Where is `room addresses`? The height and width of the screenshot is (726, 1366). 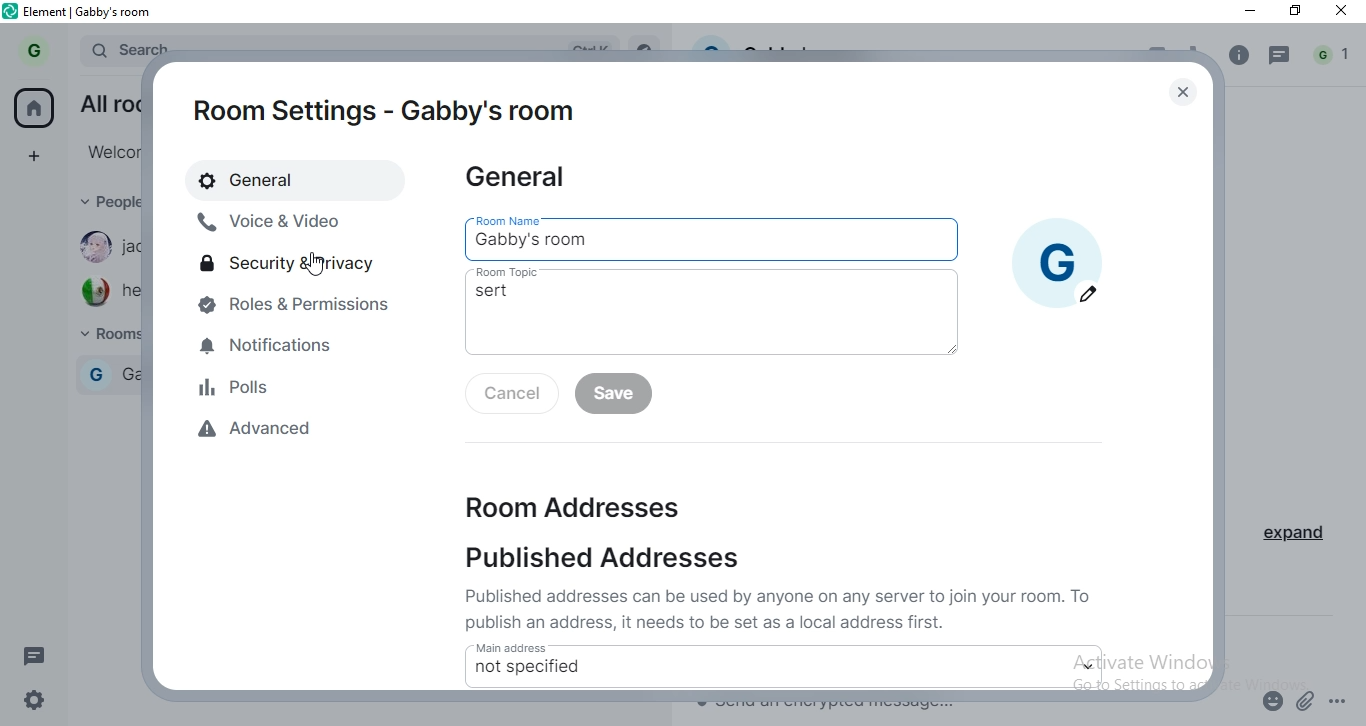 room addresses is located at coordinates (574, 515).